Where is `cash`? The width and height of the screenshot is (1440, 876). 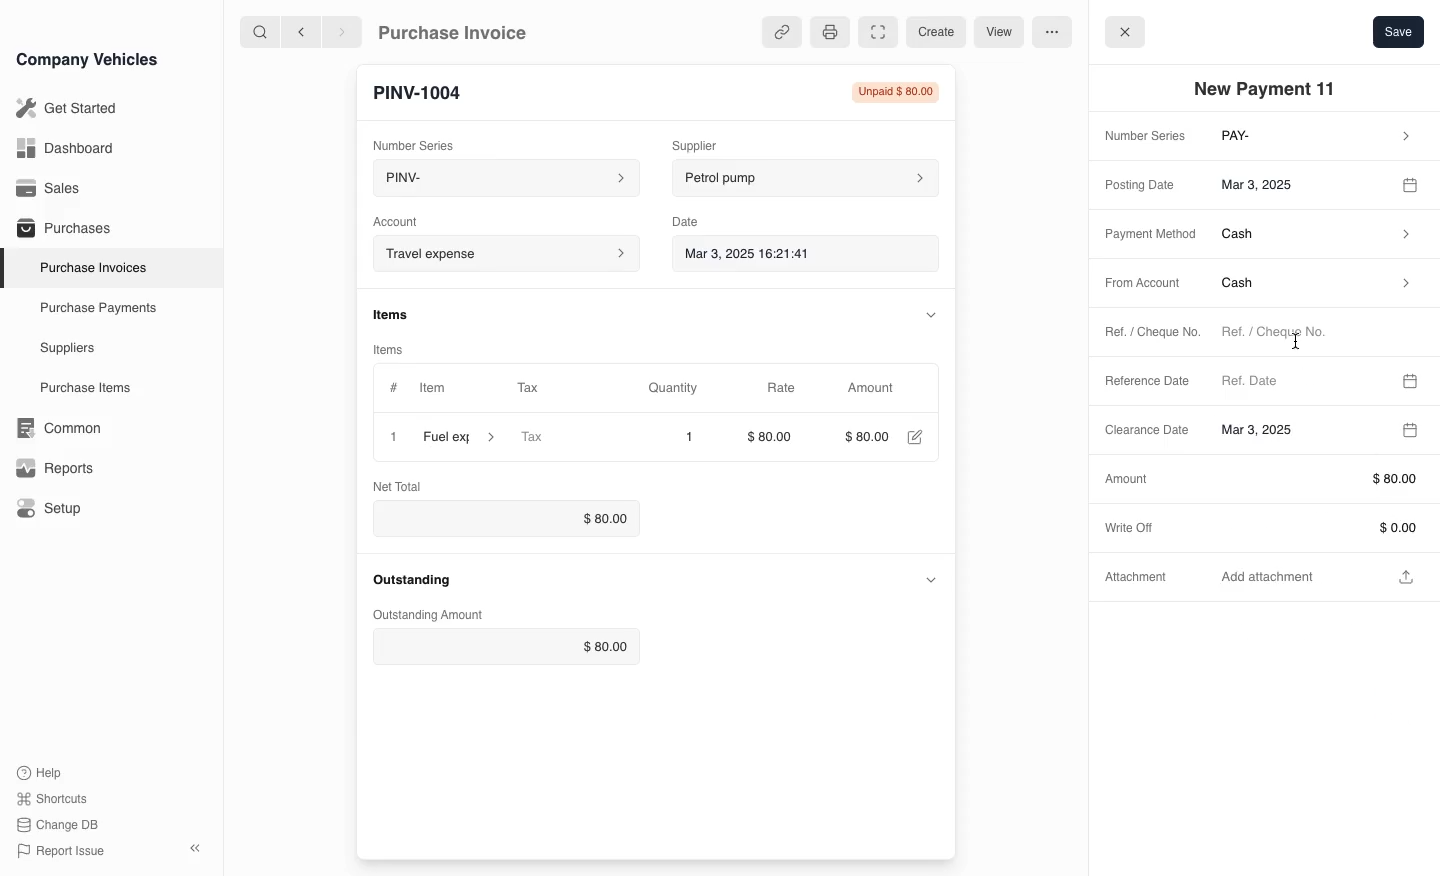 cash is located at coordinates (1313, 287).